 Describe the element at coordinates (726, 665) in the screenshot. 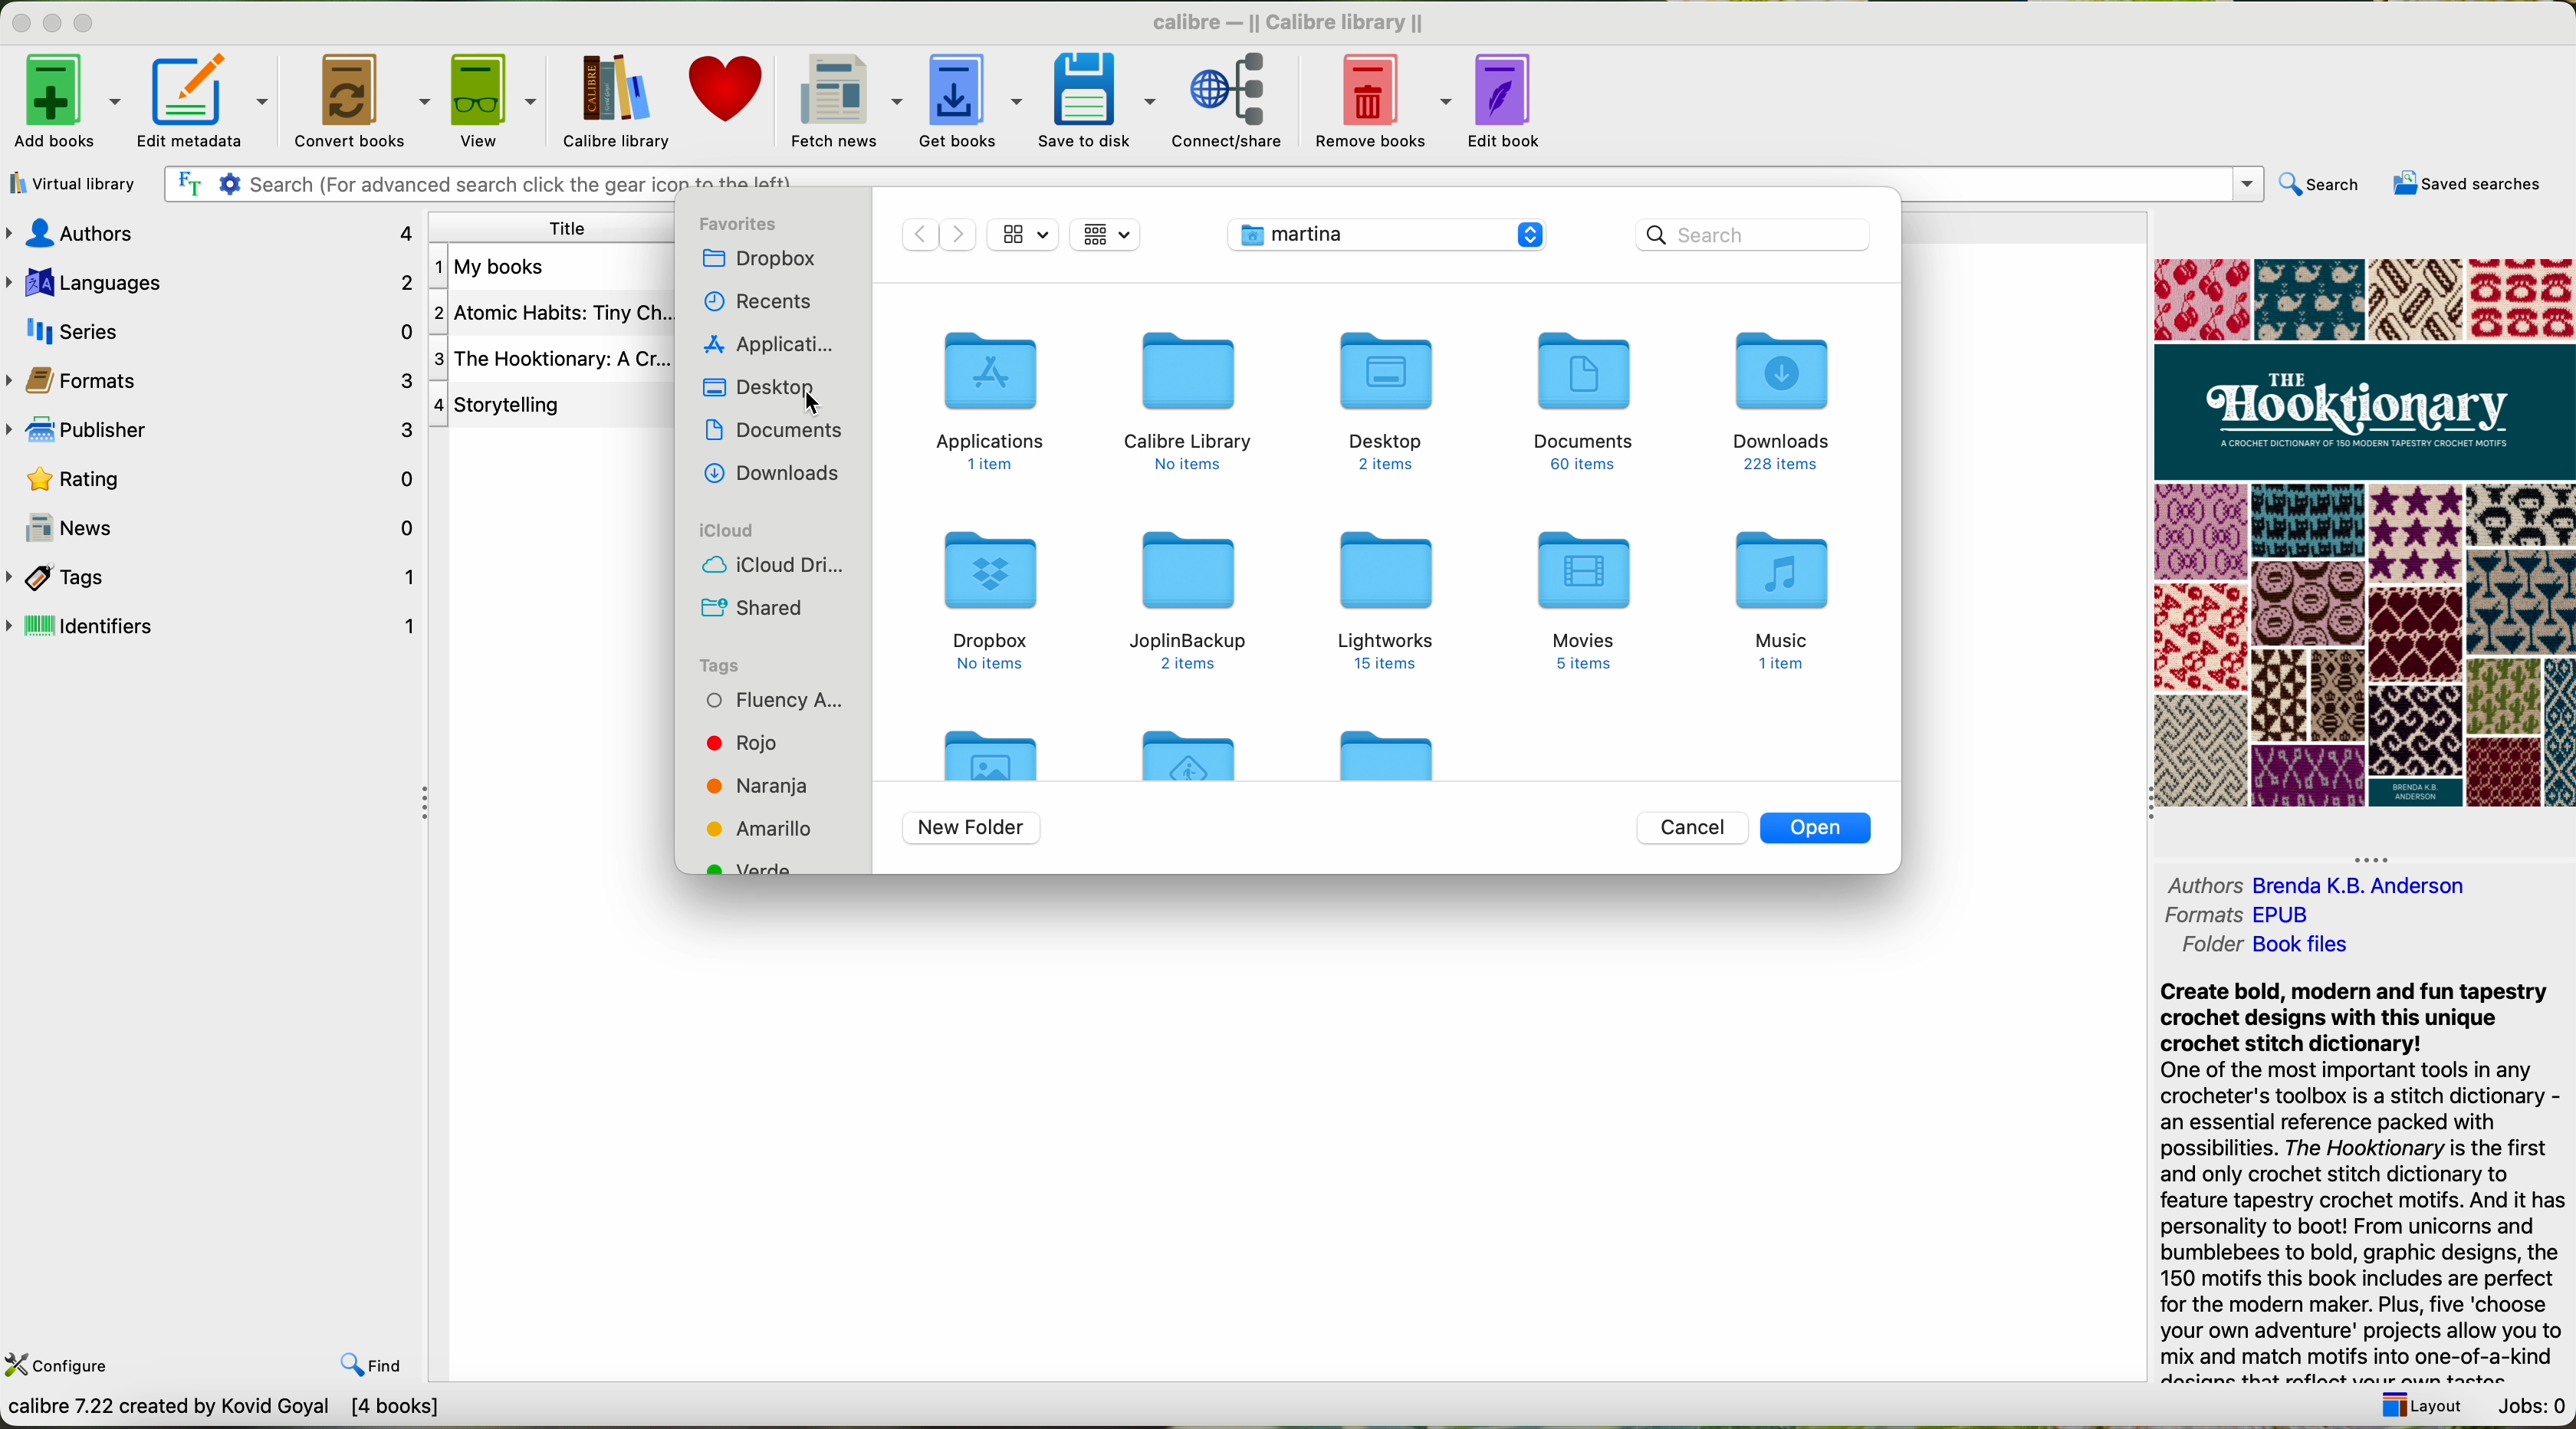

I see `tags` at that location.